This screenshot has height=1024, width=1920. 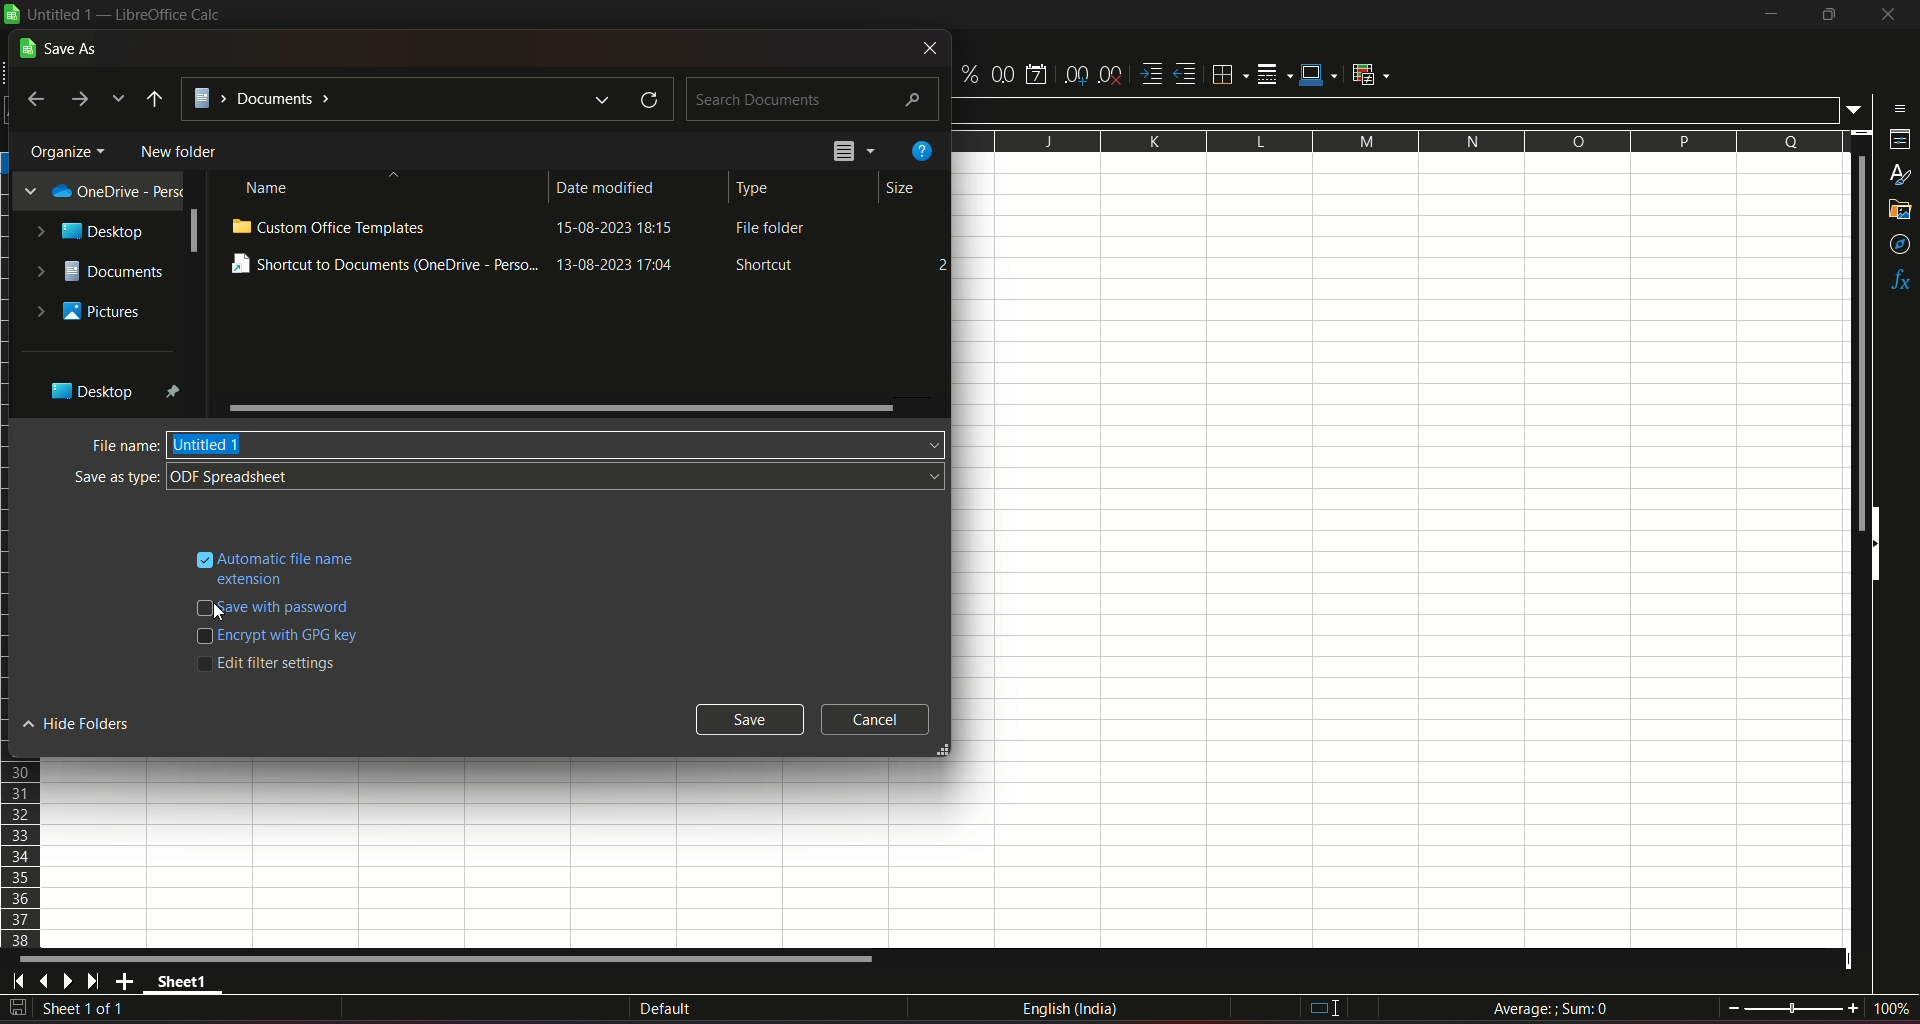 I want to click on minimize, so click(x=1769, y=15).